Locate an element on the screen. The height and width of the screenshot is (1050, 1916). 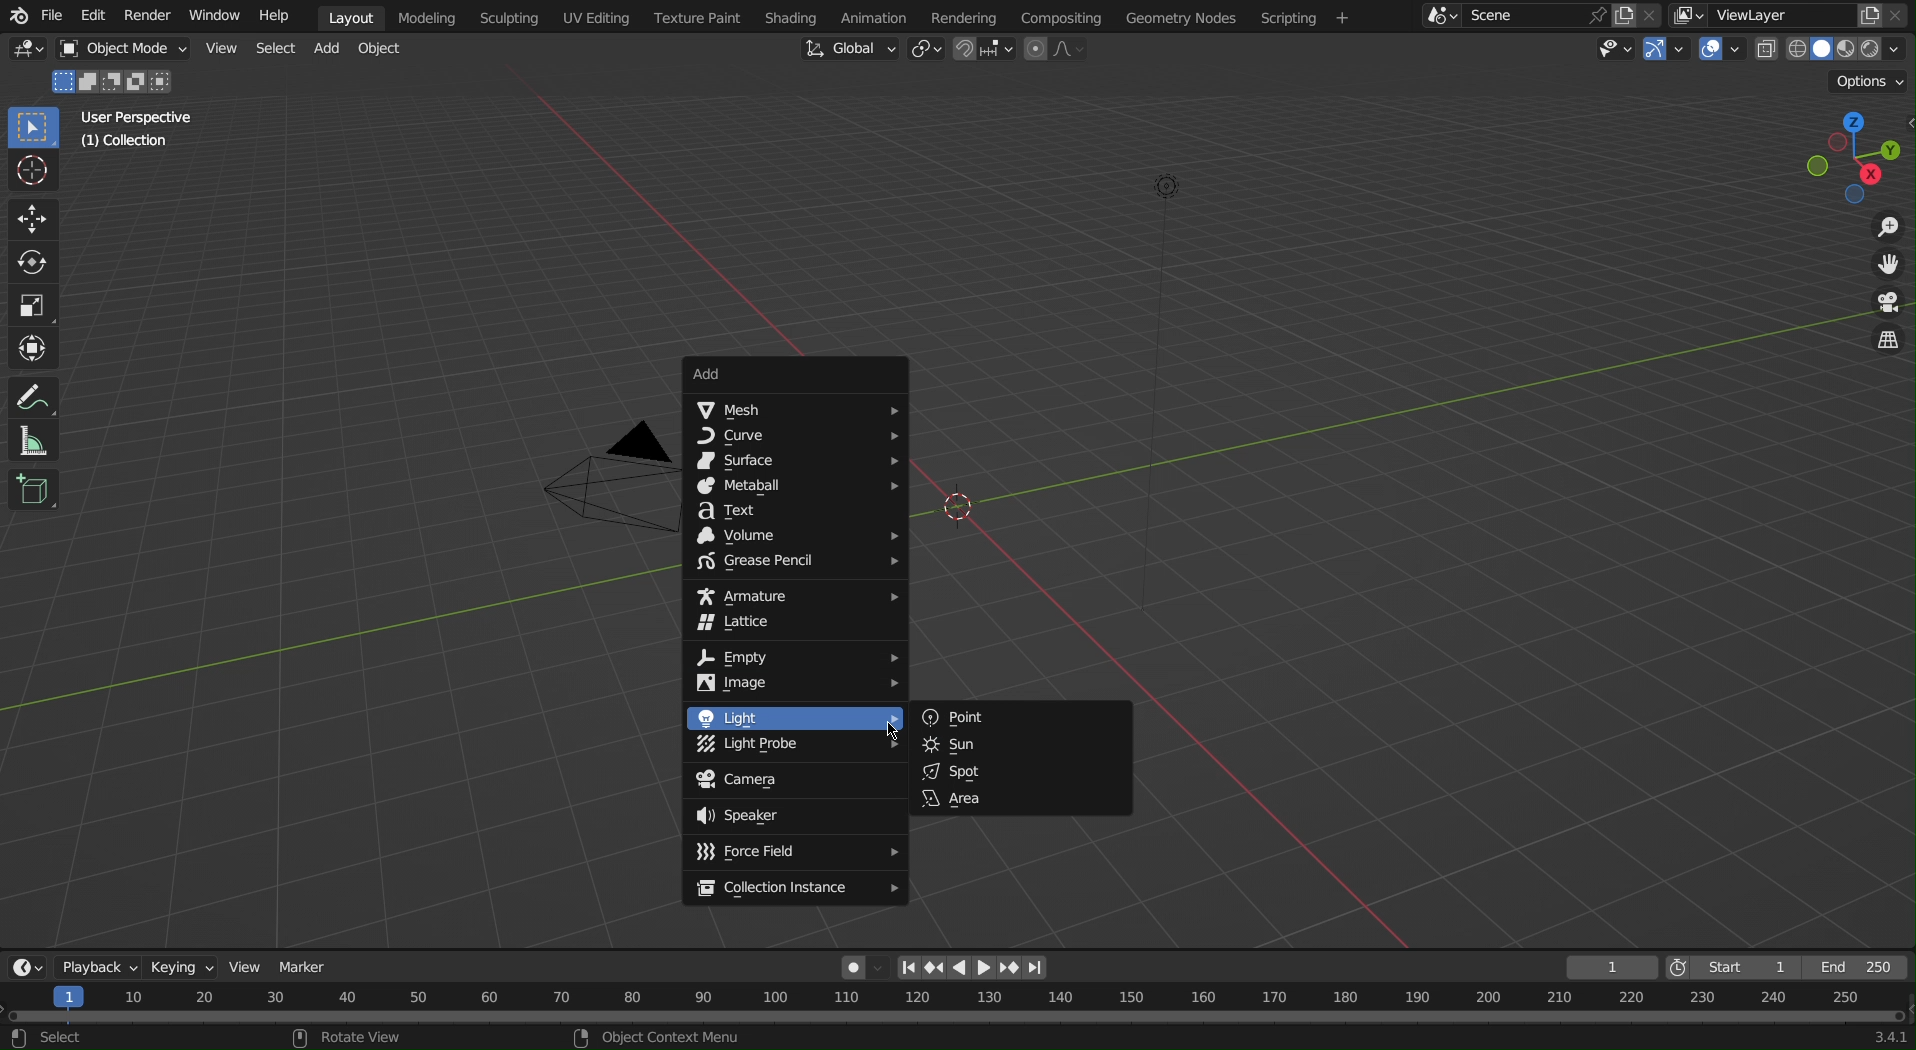
Object Mode is located at coordinates (119, 50).